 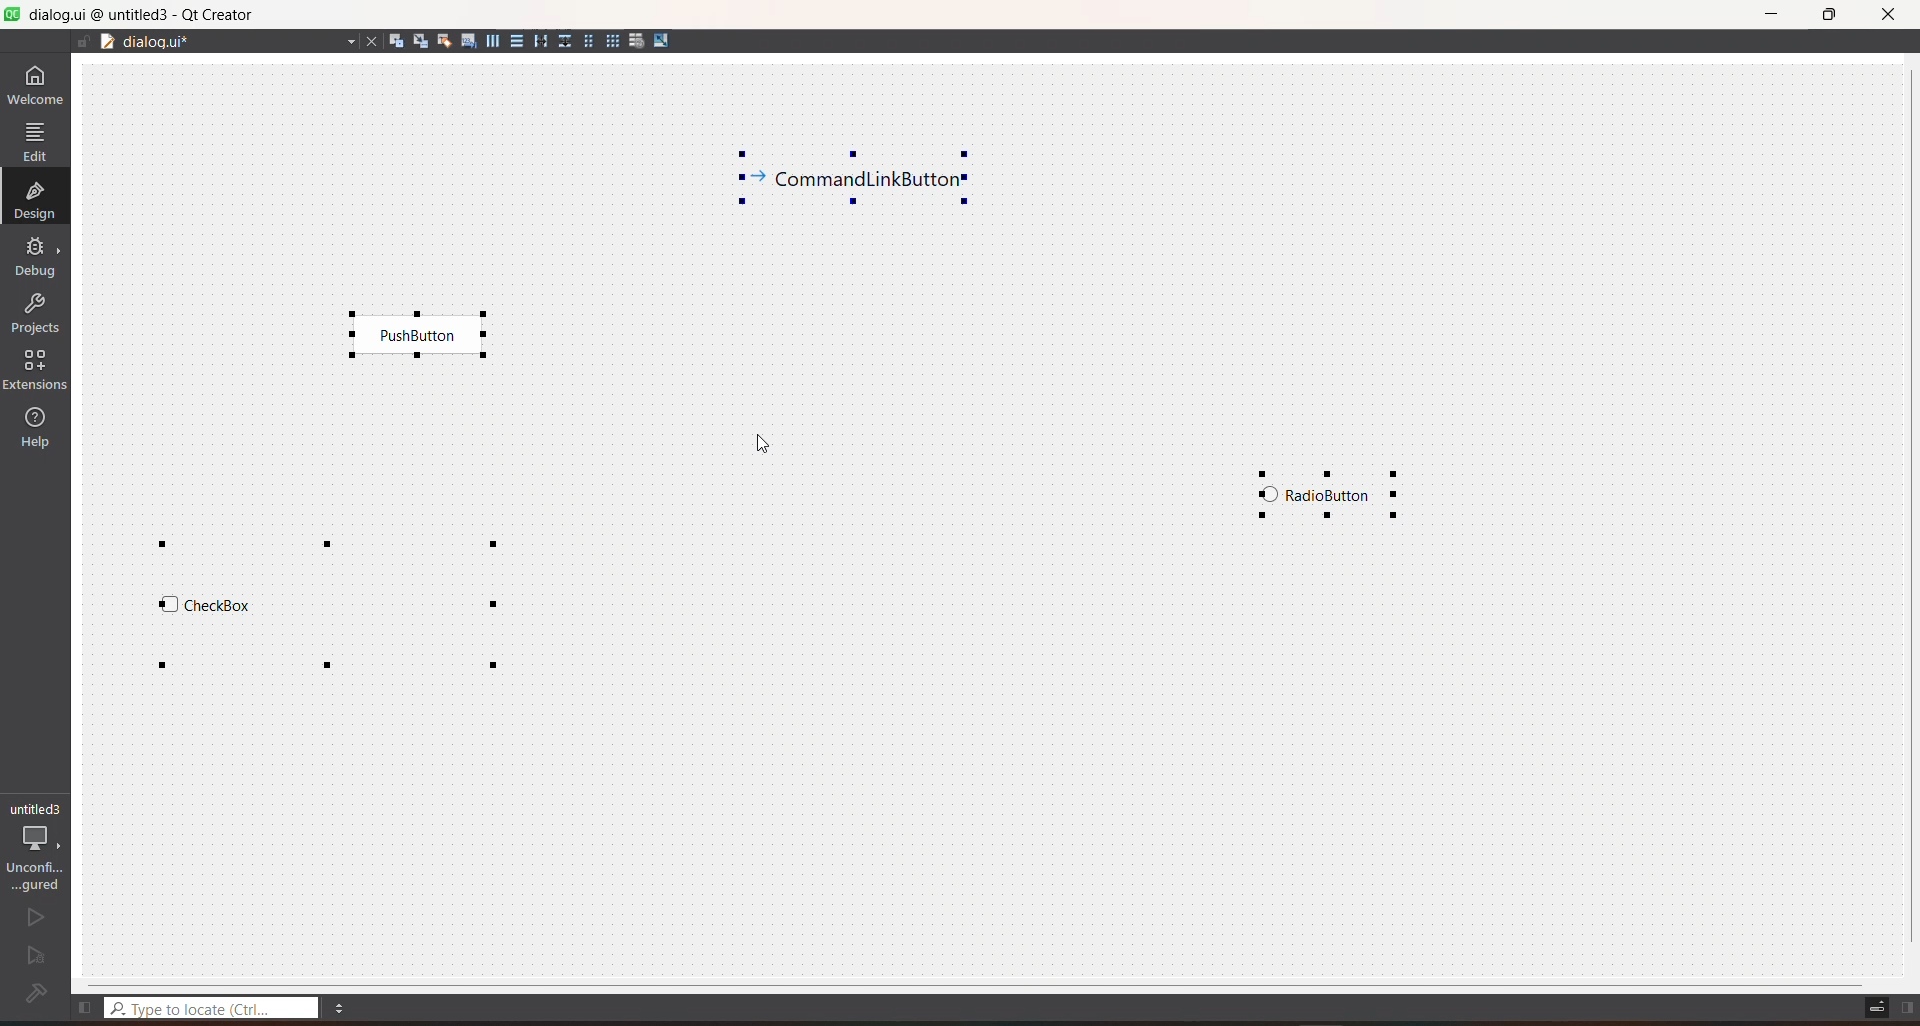 I want to click on edit, so click(x=34, y=144).